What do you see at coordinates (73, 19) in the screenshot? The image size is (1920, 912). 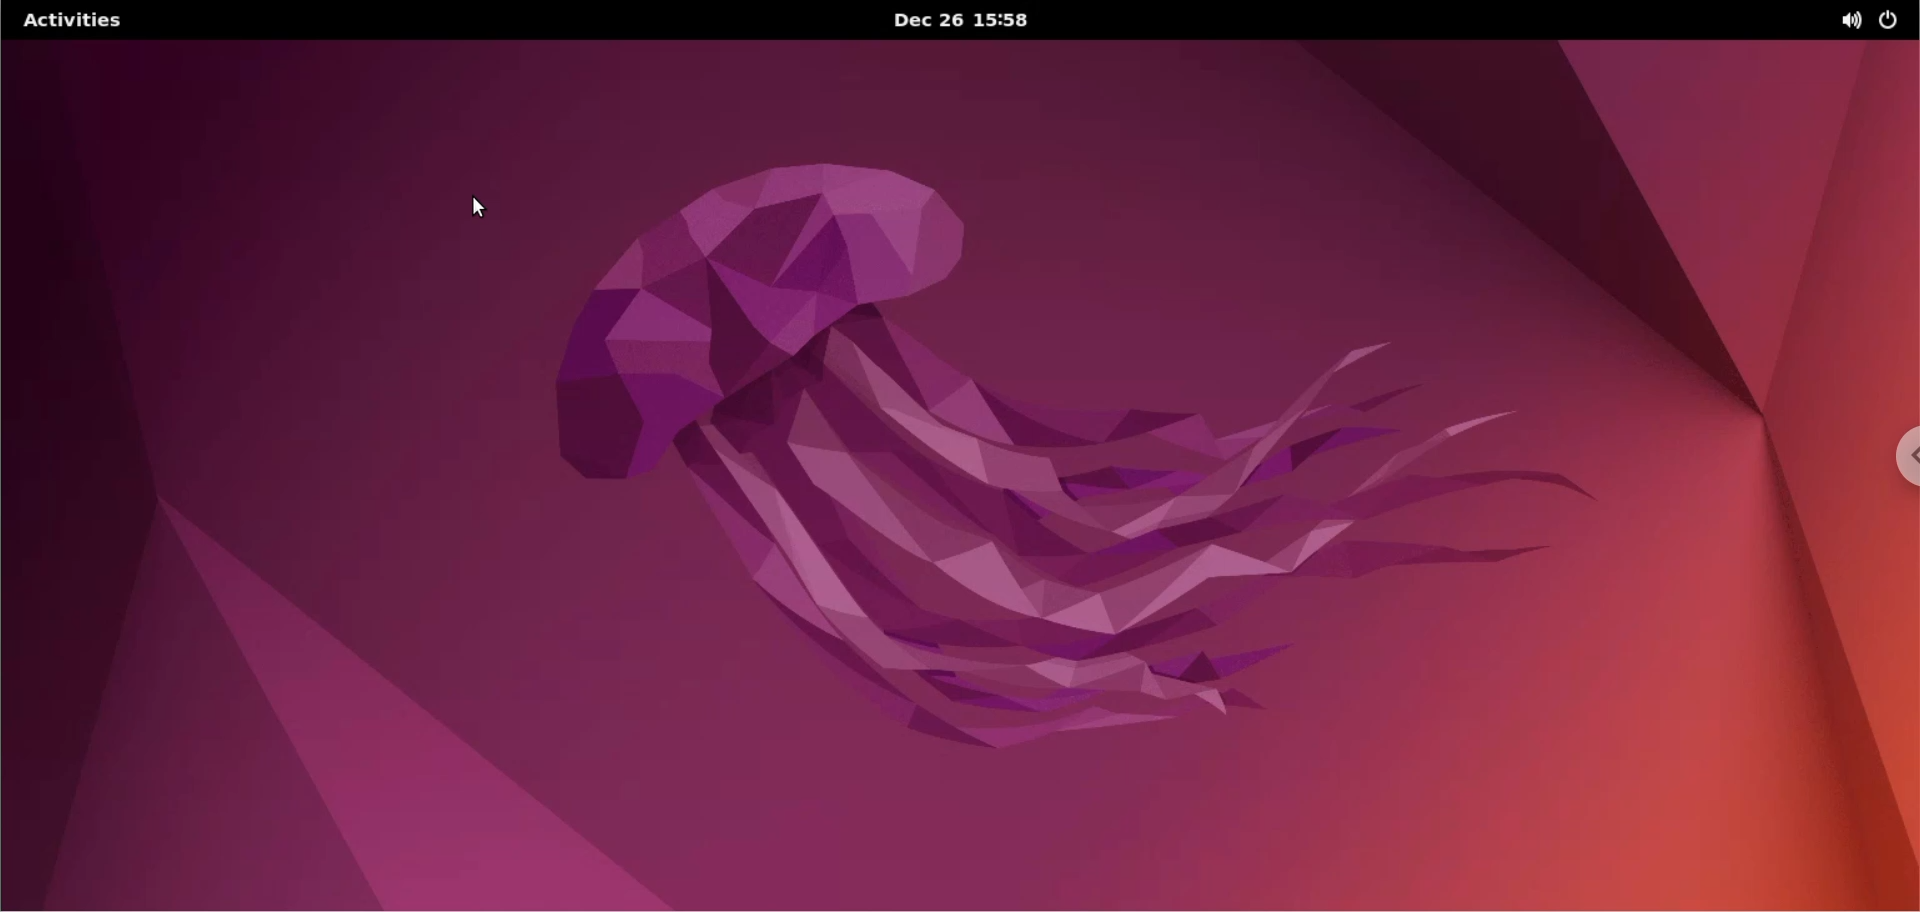 I see `Activities` at bounding box center [73, 19].